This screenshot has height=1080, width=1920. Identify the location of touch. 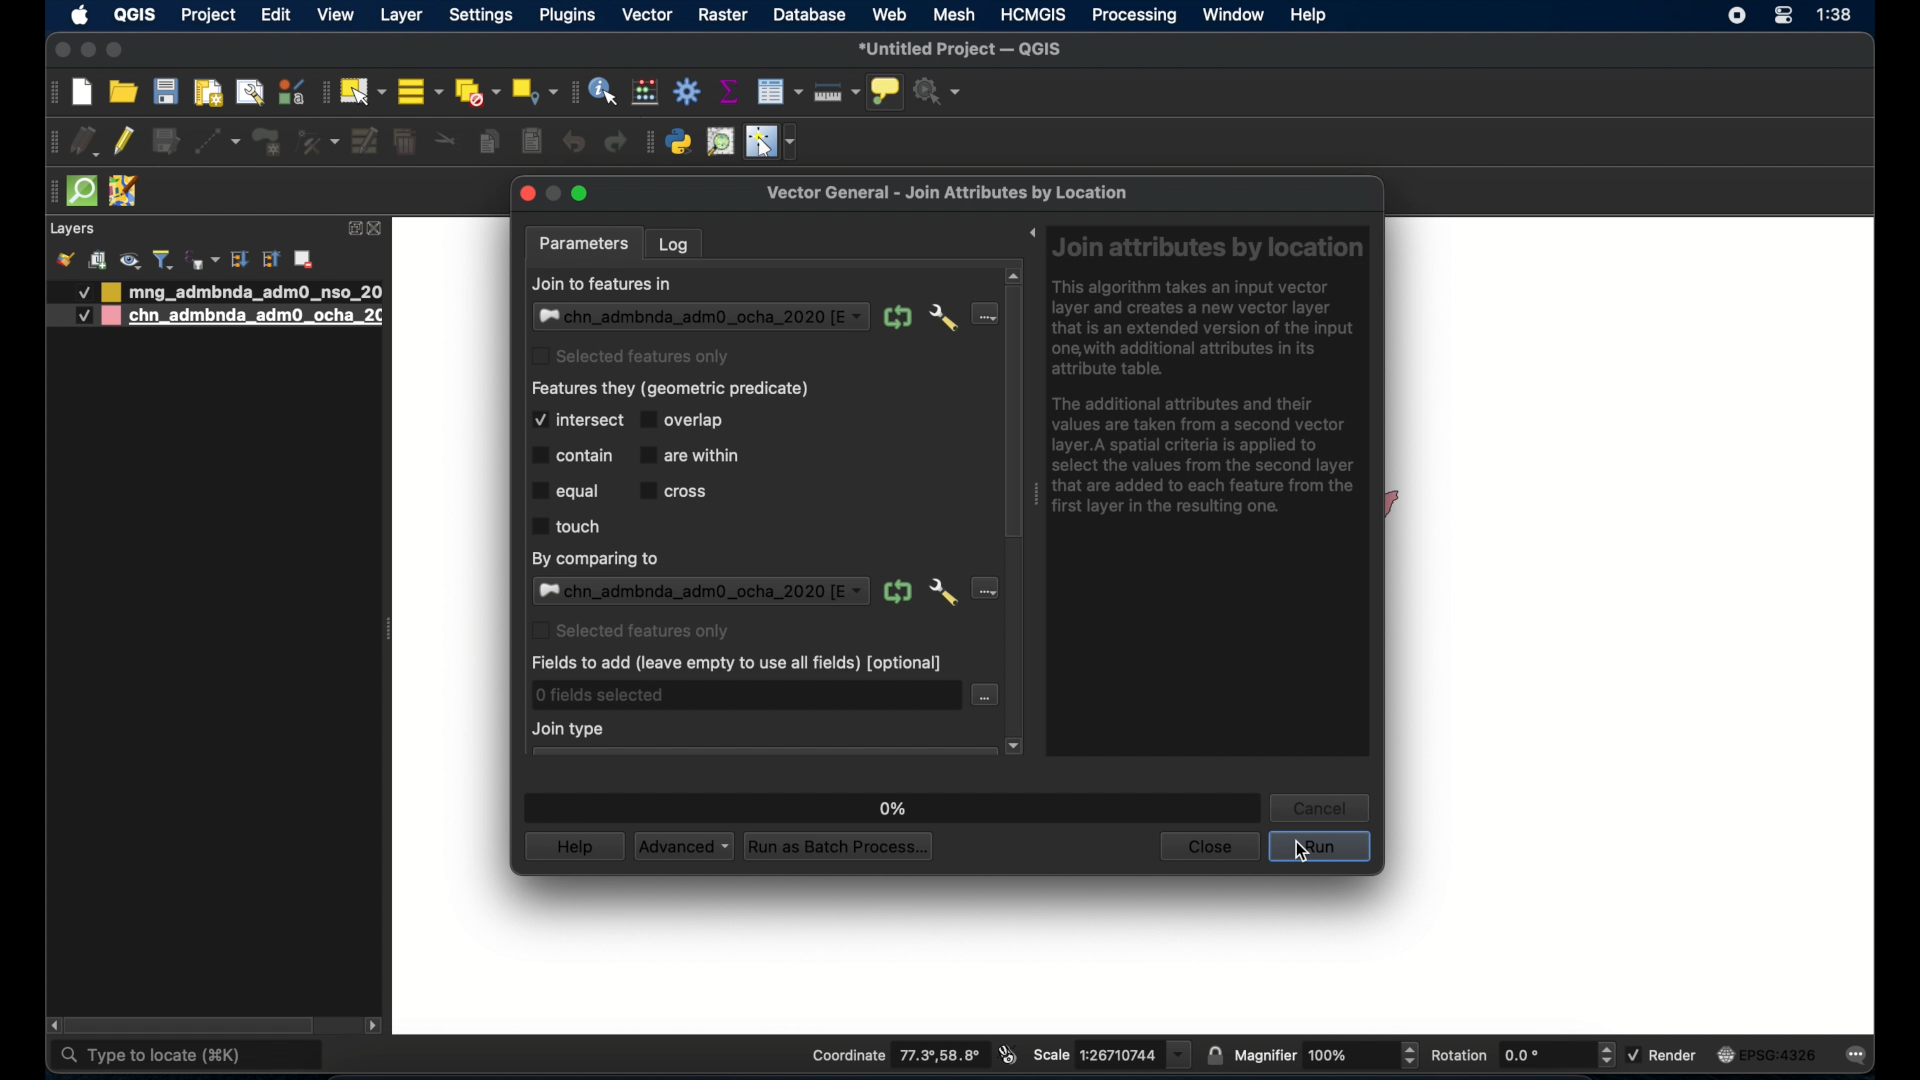
(566, 526).